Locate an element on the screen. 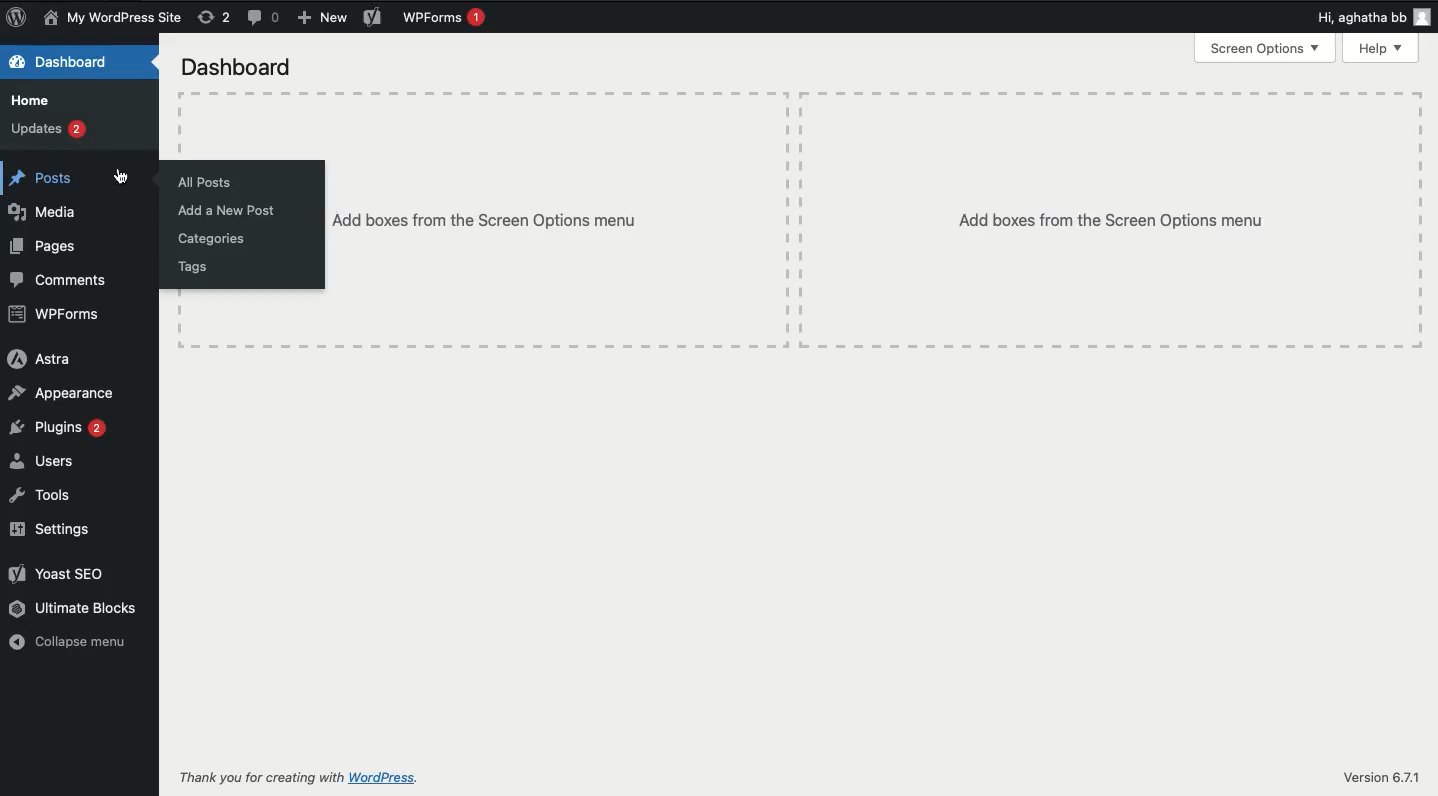  Version 6.7/1 is located at coordinates (1381, 777).